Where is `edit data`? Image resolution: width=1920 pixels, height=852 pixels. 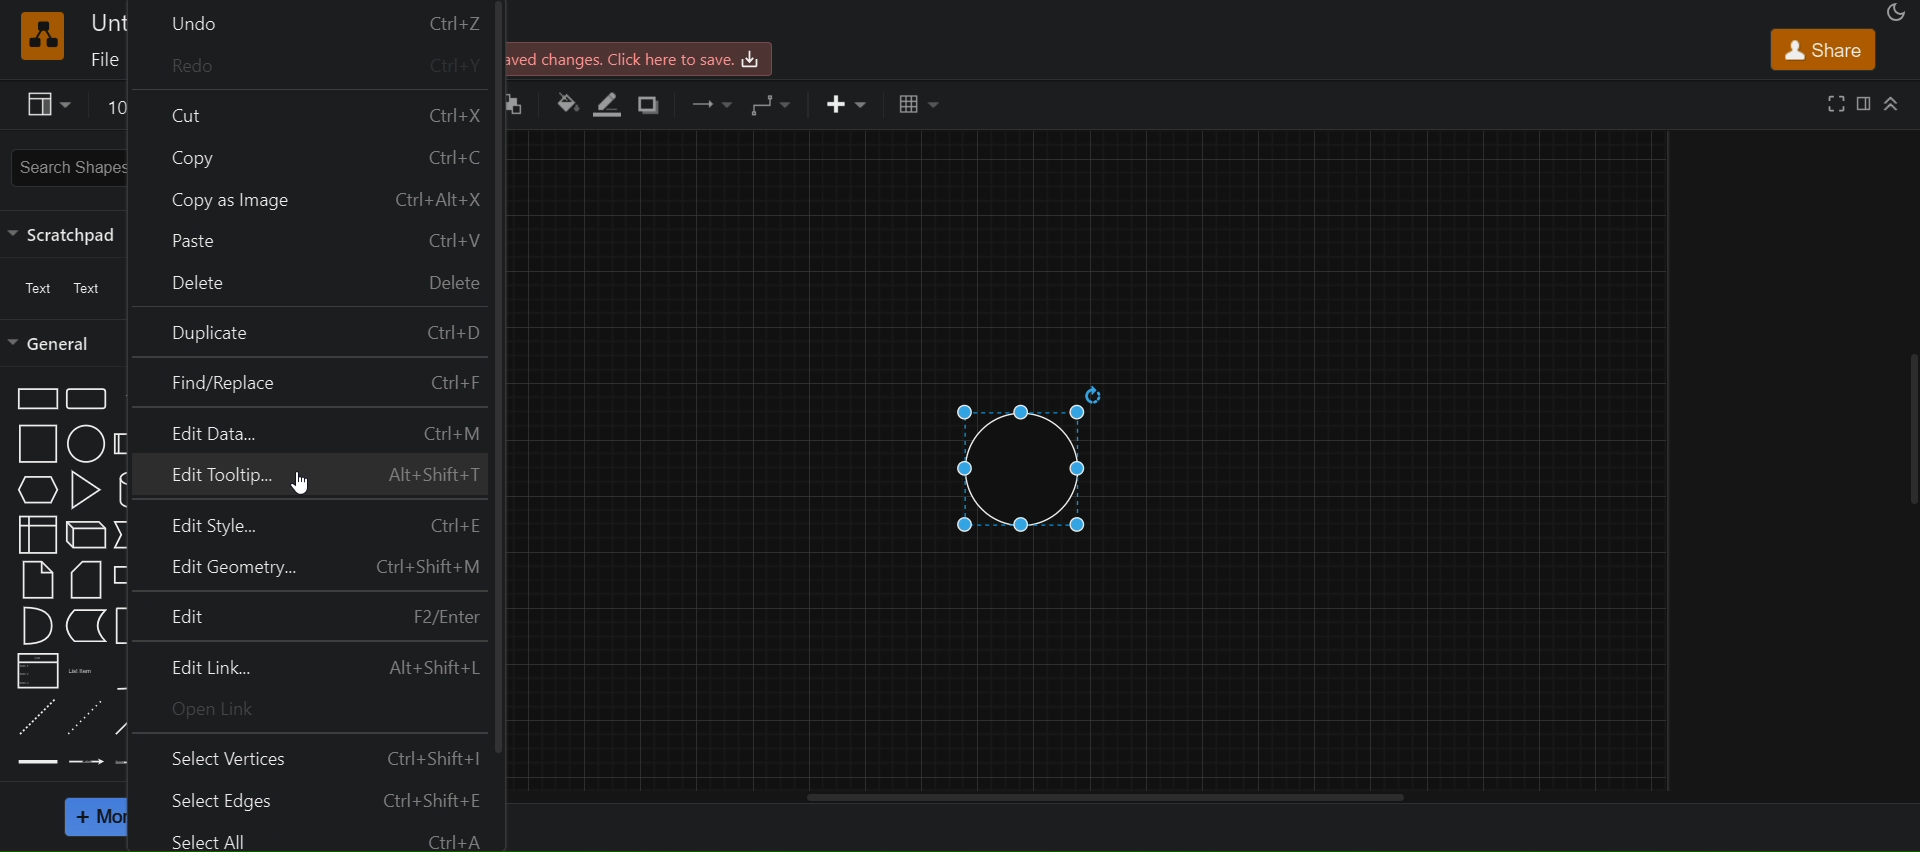
edit data is located at coordinates (313, 434).